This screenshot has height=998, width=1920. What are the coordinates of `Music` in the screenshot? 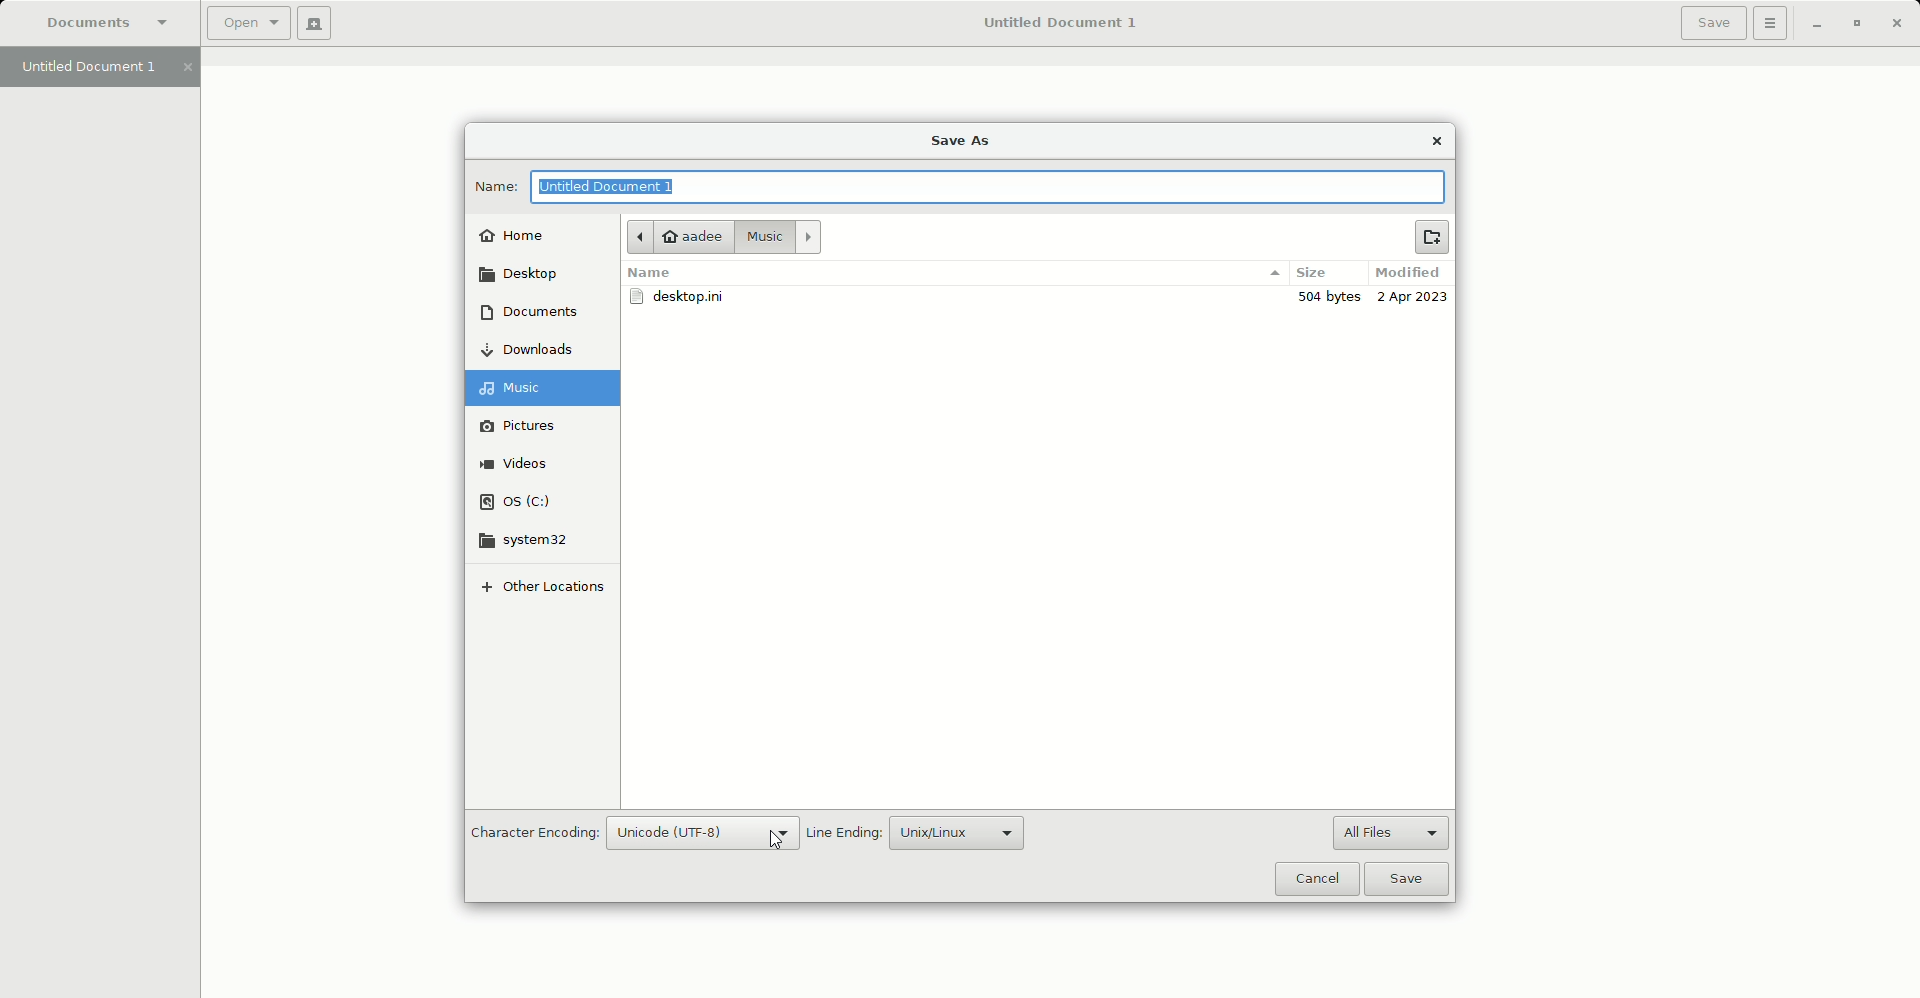 It's located at (781, 236).